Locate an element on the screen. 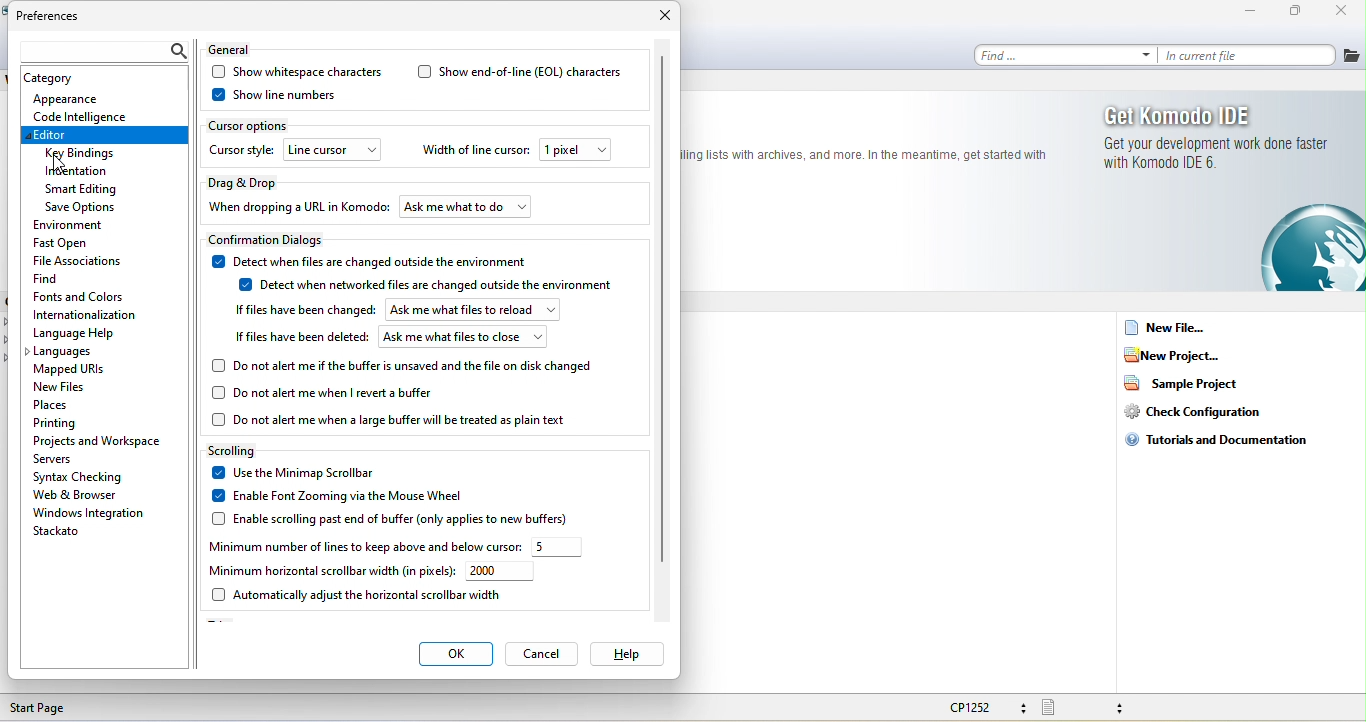  code inteligence is located at coordinates (80, 115).